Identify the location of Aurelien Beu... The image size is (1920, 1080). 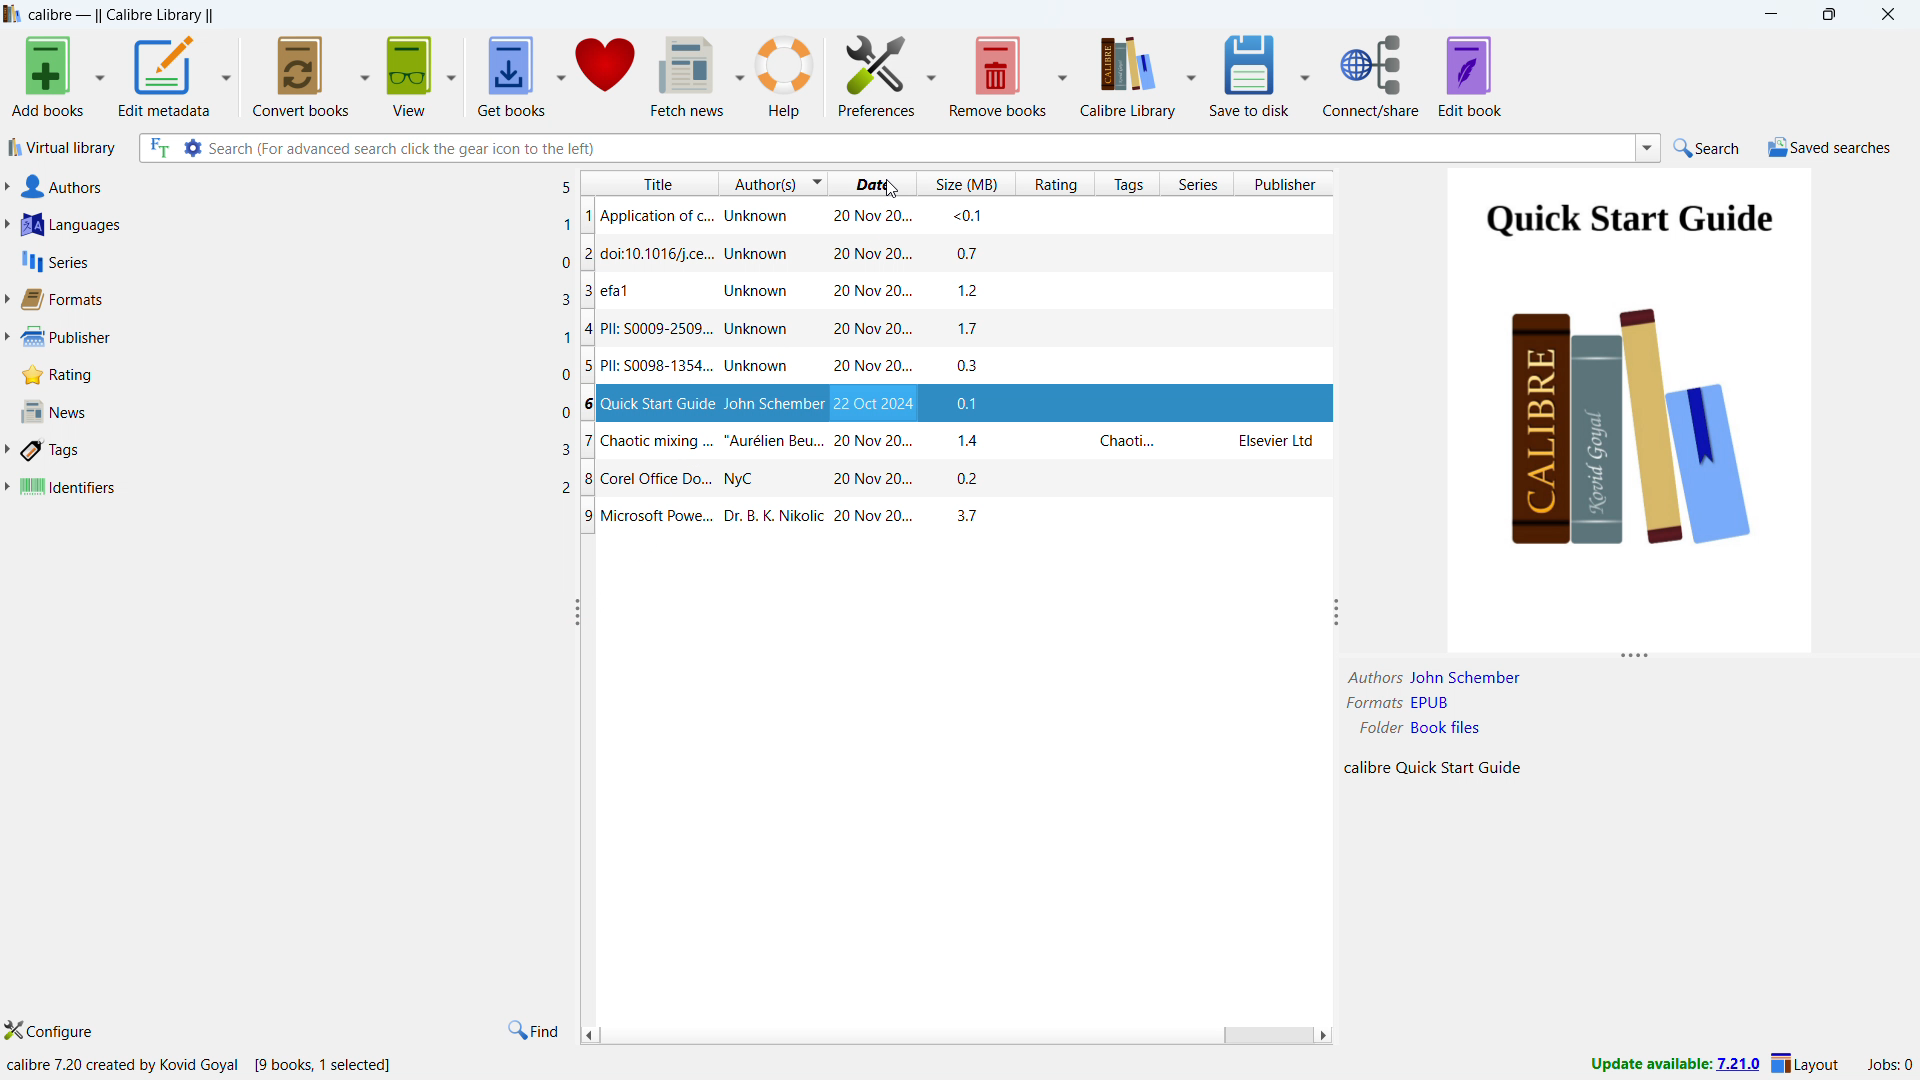
(775, 443).